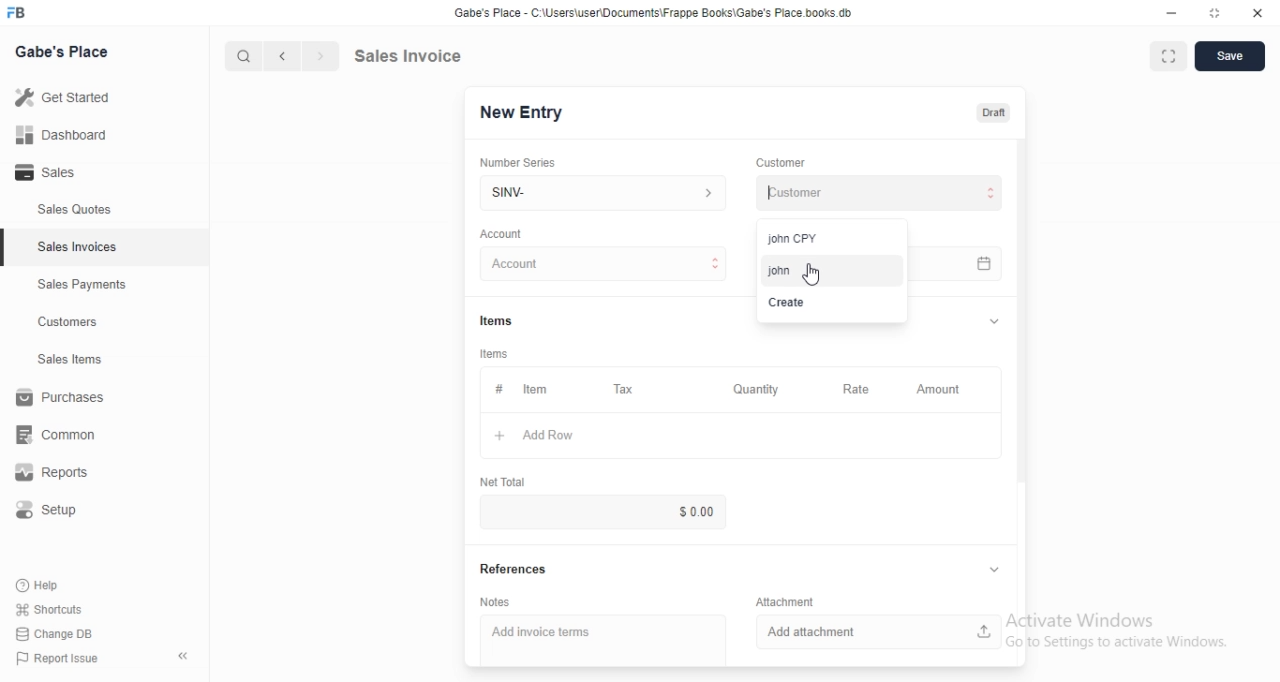  What do you see at coordinates (58, 635) in the screenshot?
I see `Change DB` at bounding box center [58, 635].